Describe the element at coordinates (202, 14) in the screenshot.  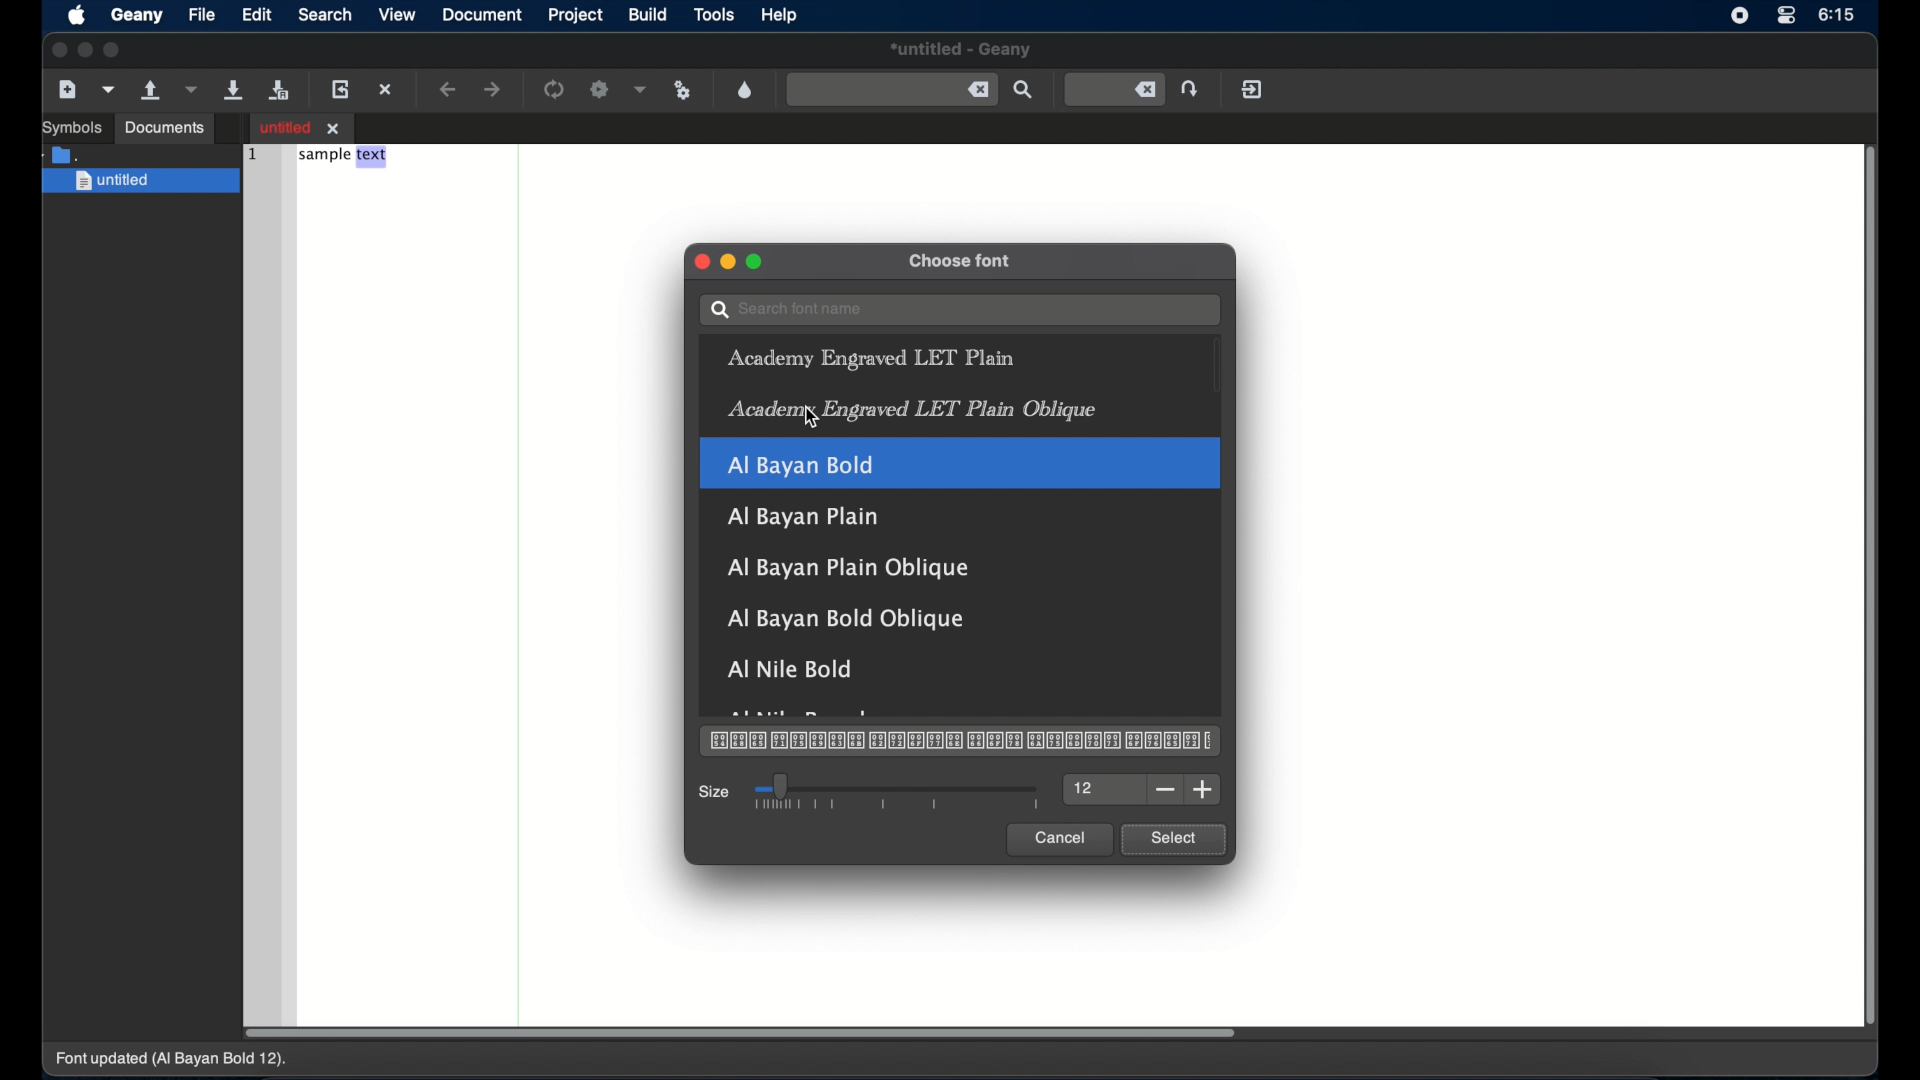
I see `file` at that location.